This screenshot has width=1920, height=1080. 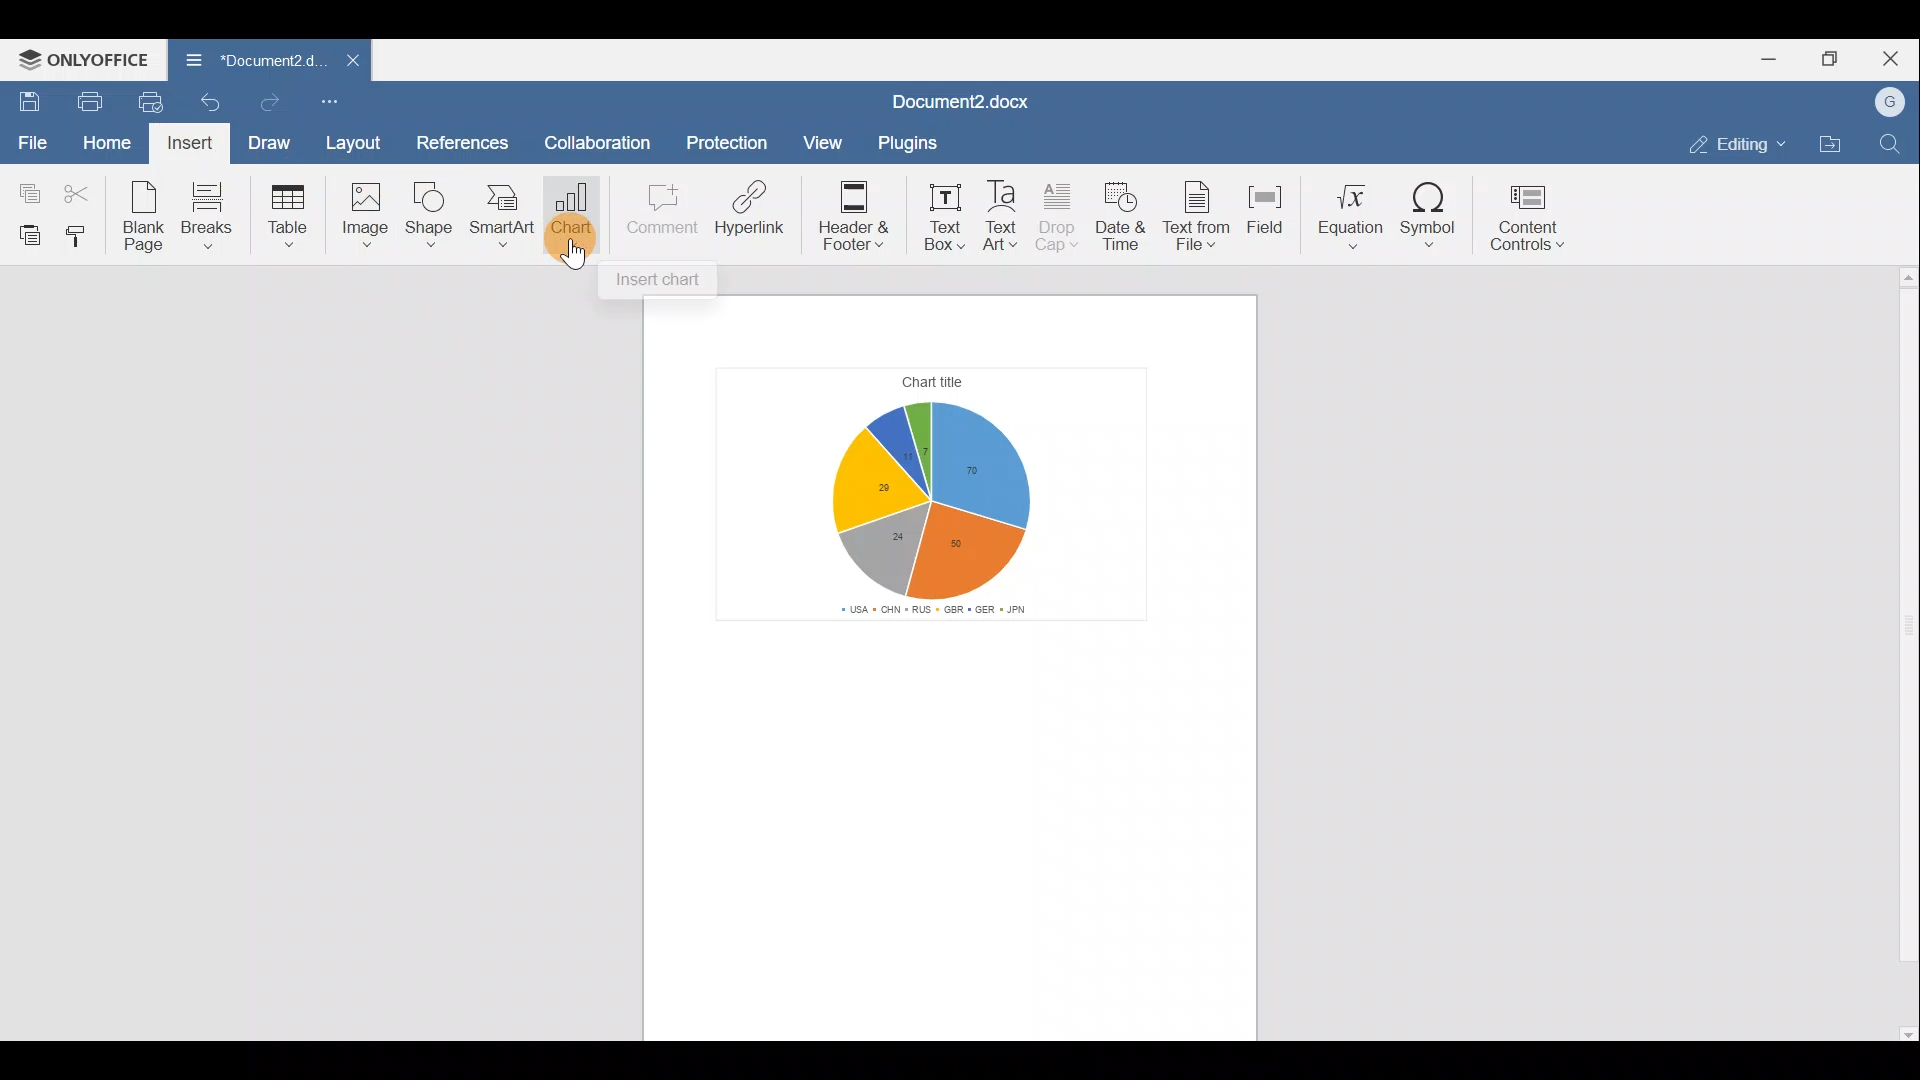 What do you see at coordinates (104, 142) in the screenshot?
I see `Home` at bounding box center [104, 142].